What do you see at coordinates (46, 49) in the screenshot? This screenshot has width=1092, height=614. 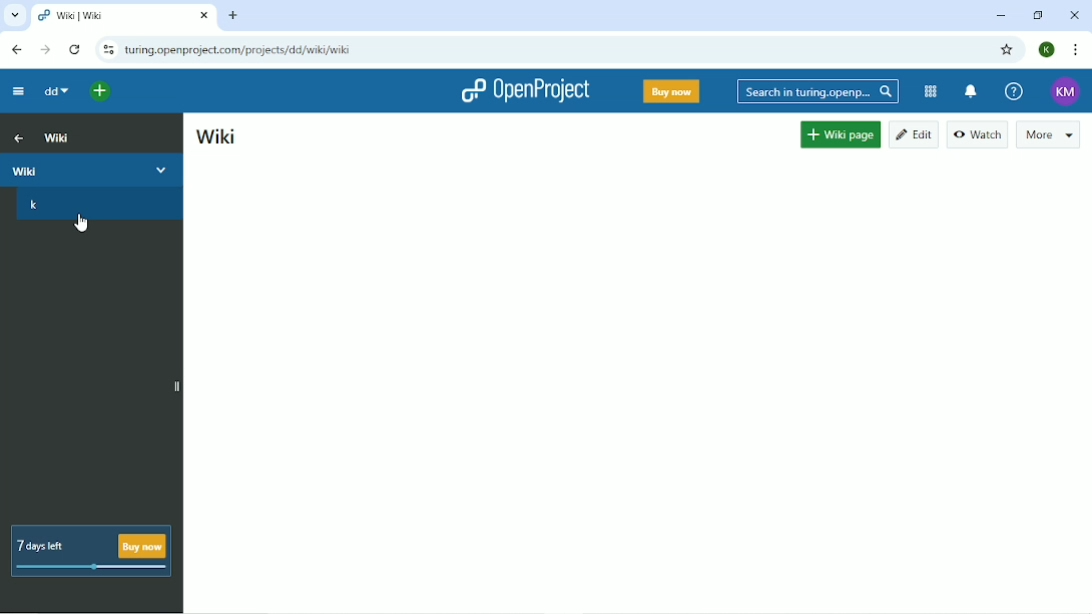 I see `Forward` at bounding box center [46, 49].